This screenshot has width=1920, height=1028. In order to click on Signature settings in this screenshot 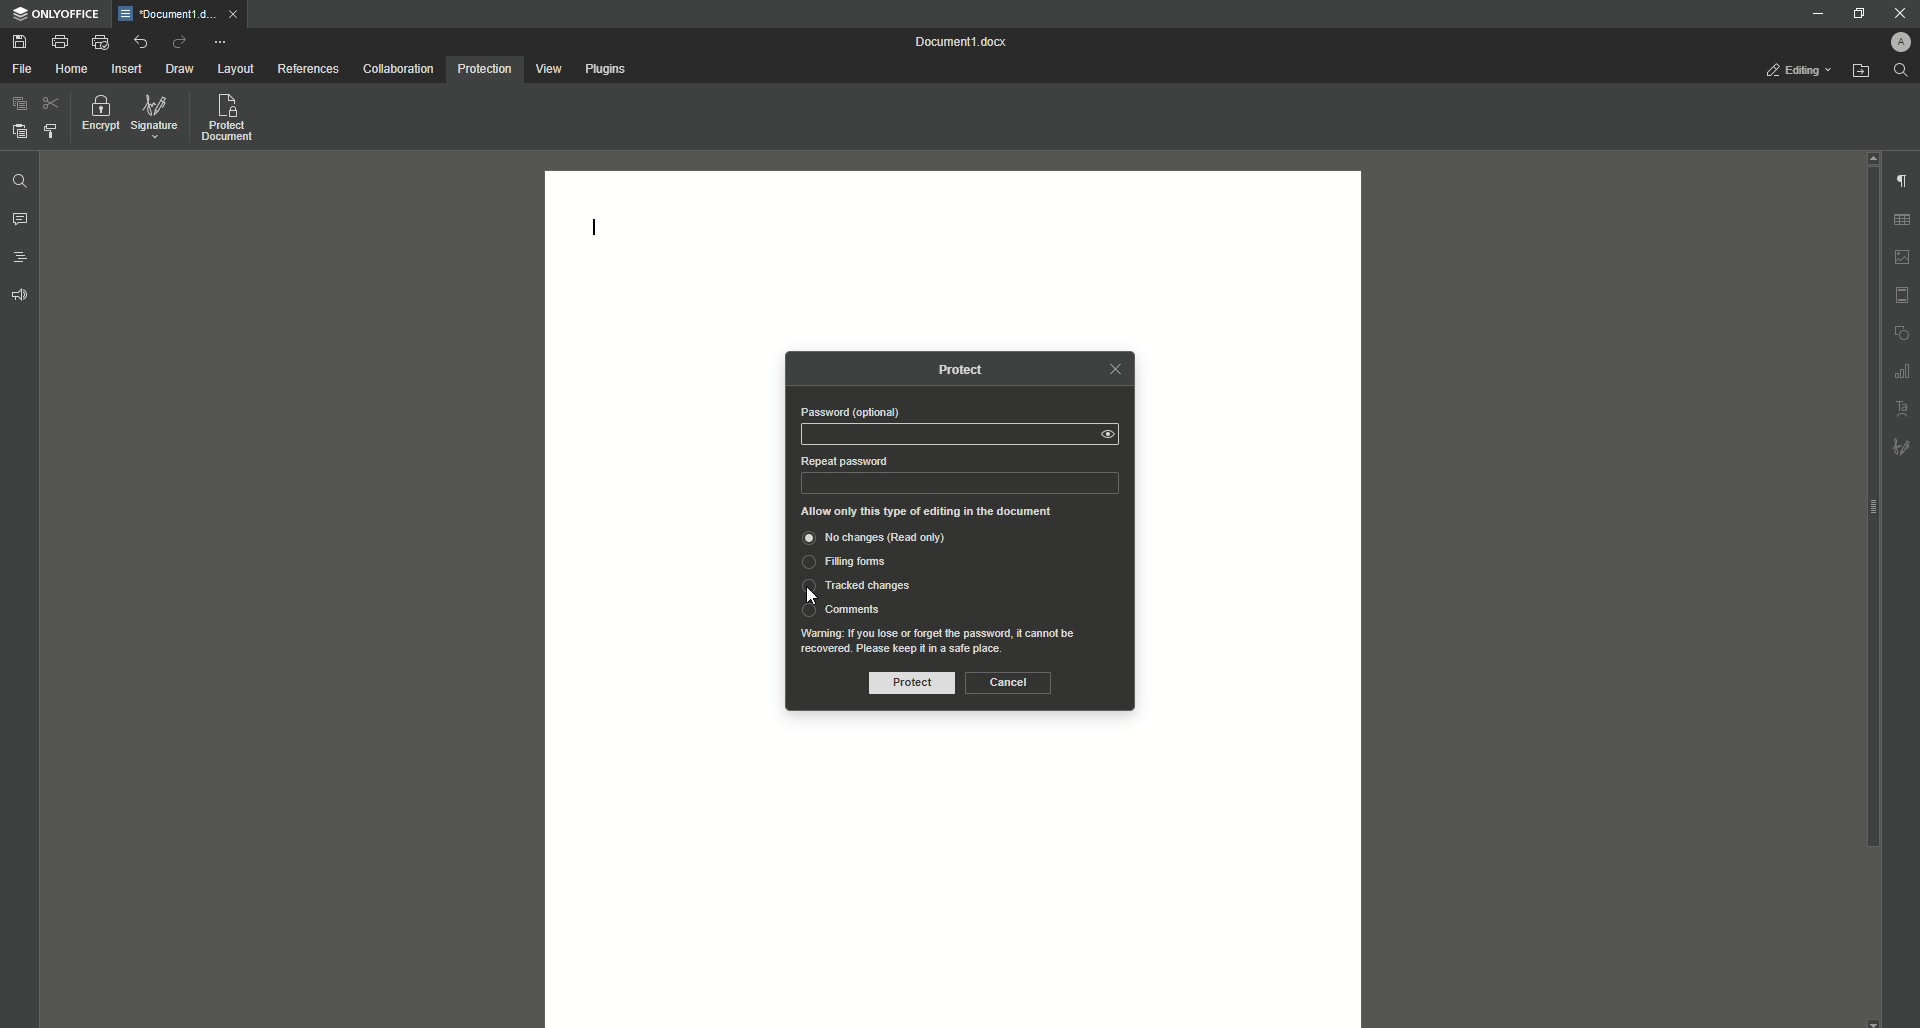, I will do `click(1904, 449)`.